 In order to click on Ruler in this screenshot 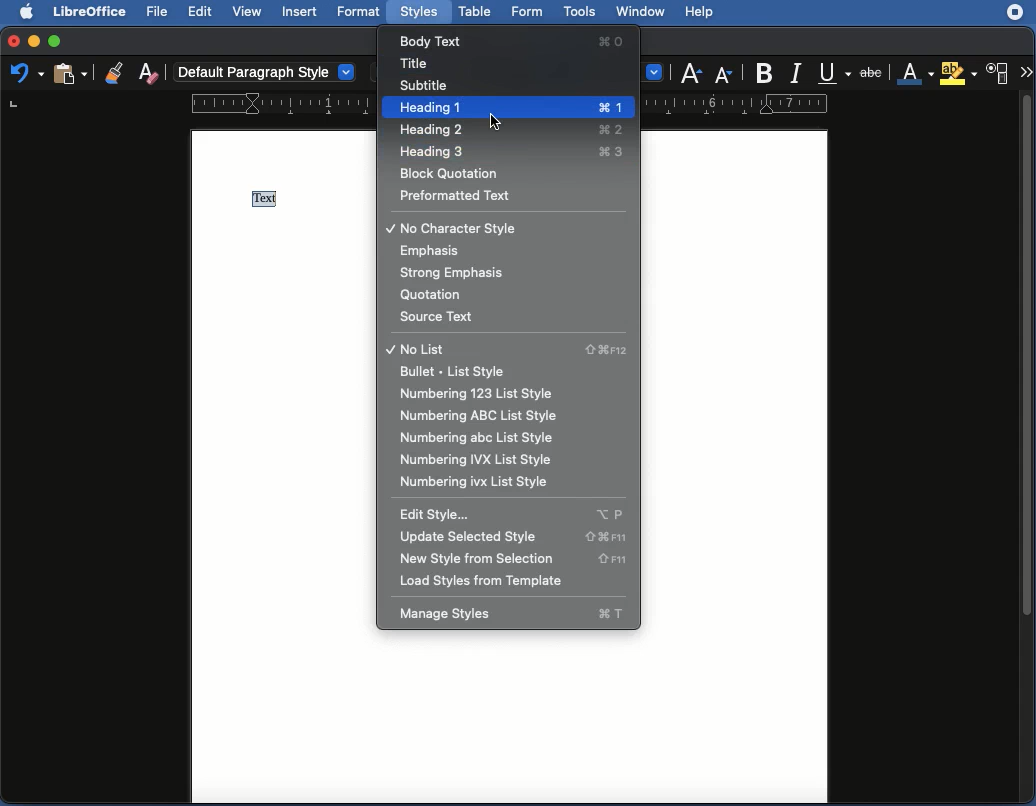, I will do `click(185, 103)`.